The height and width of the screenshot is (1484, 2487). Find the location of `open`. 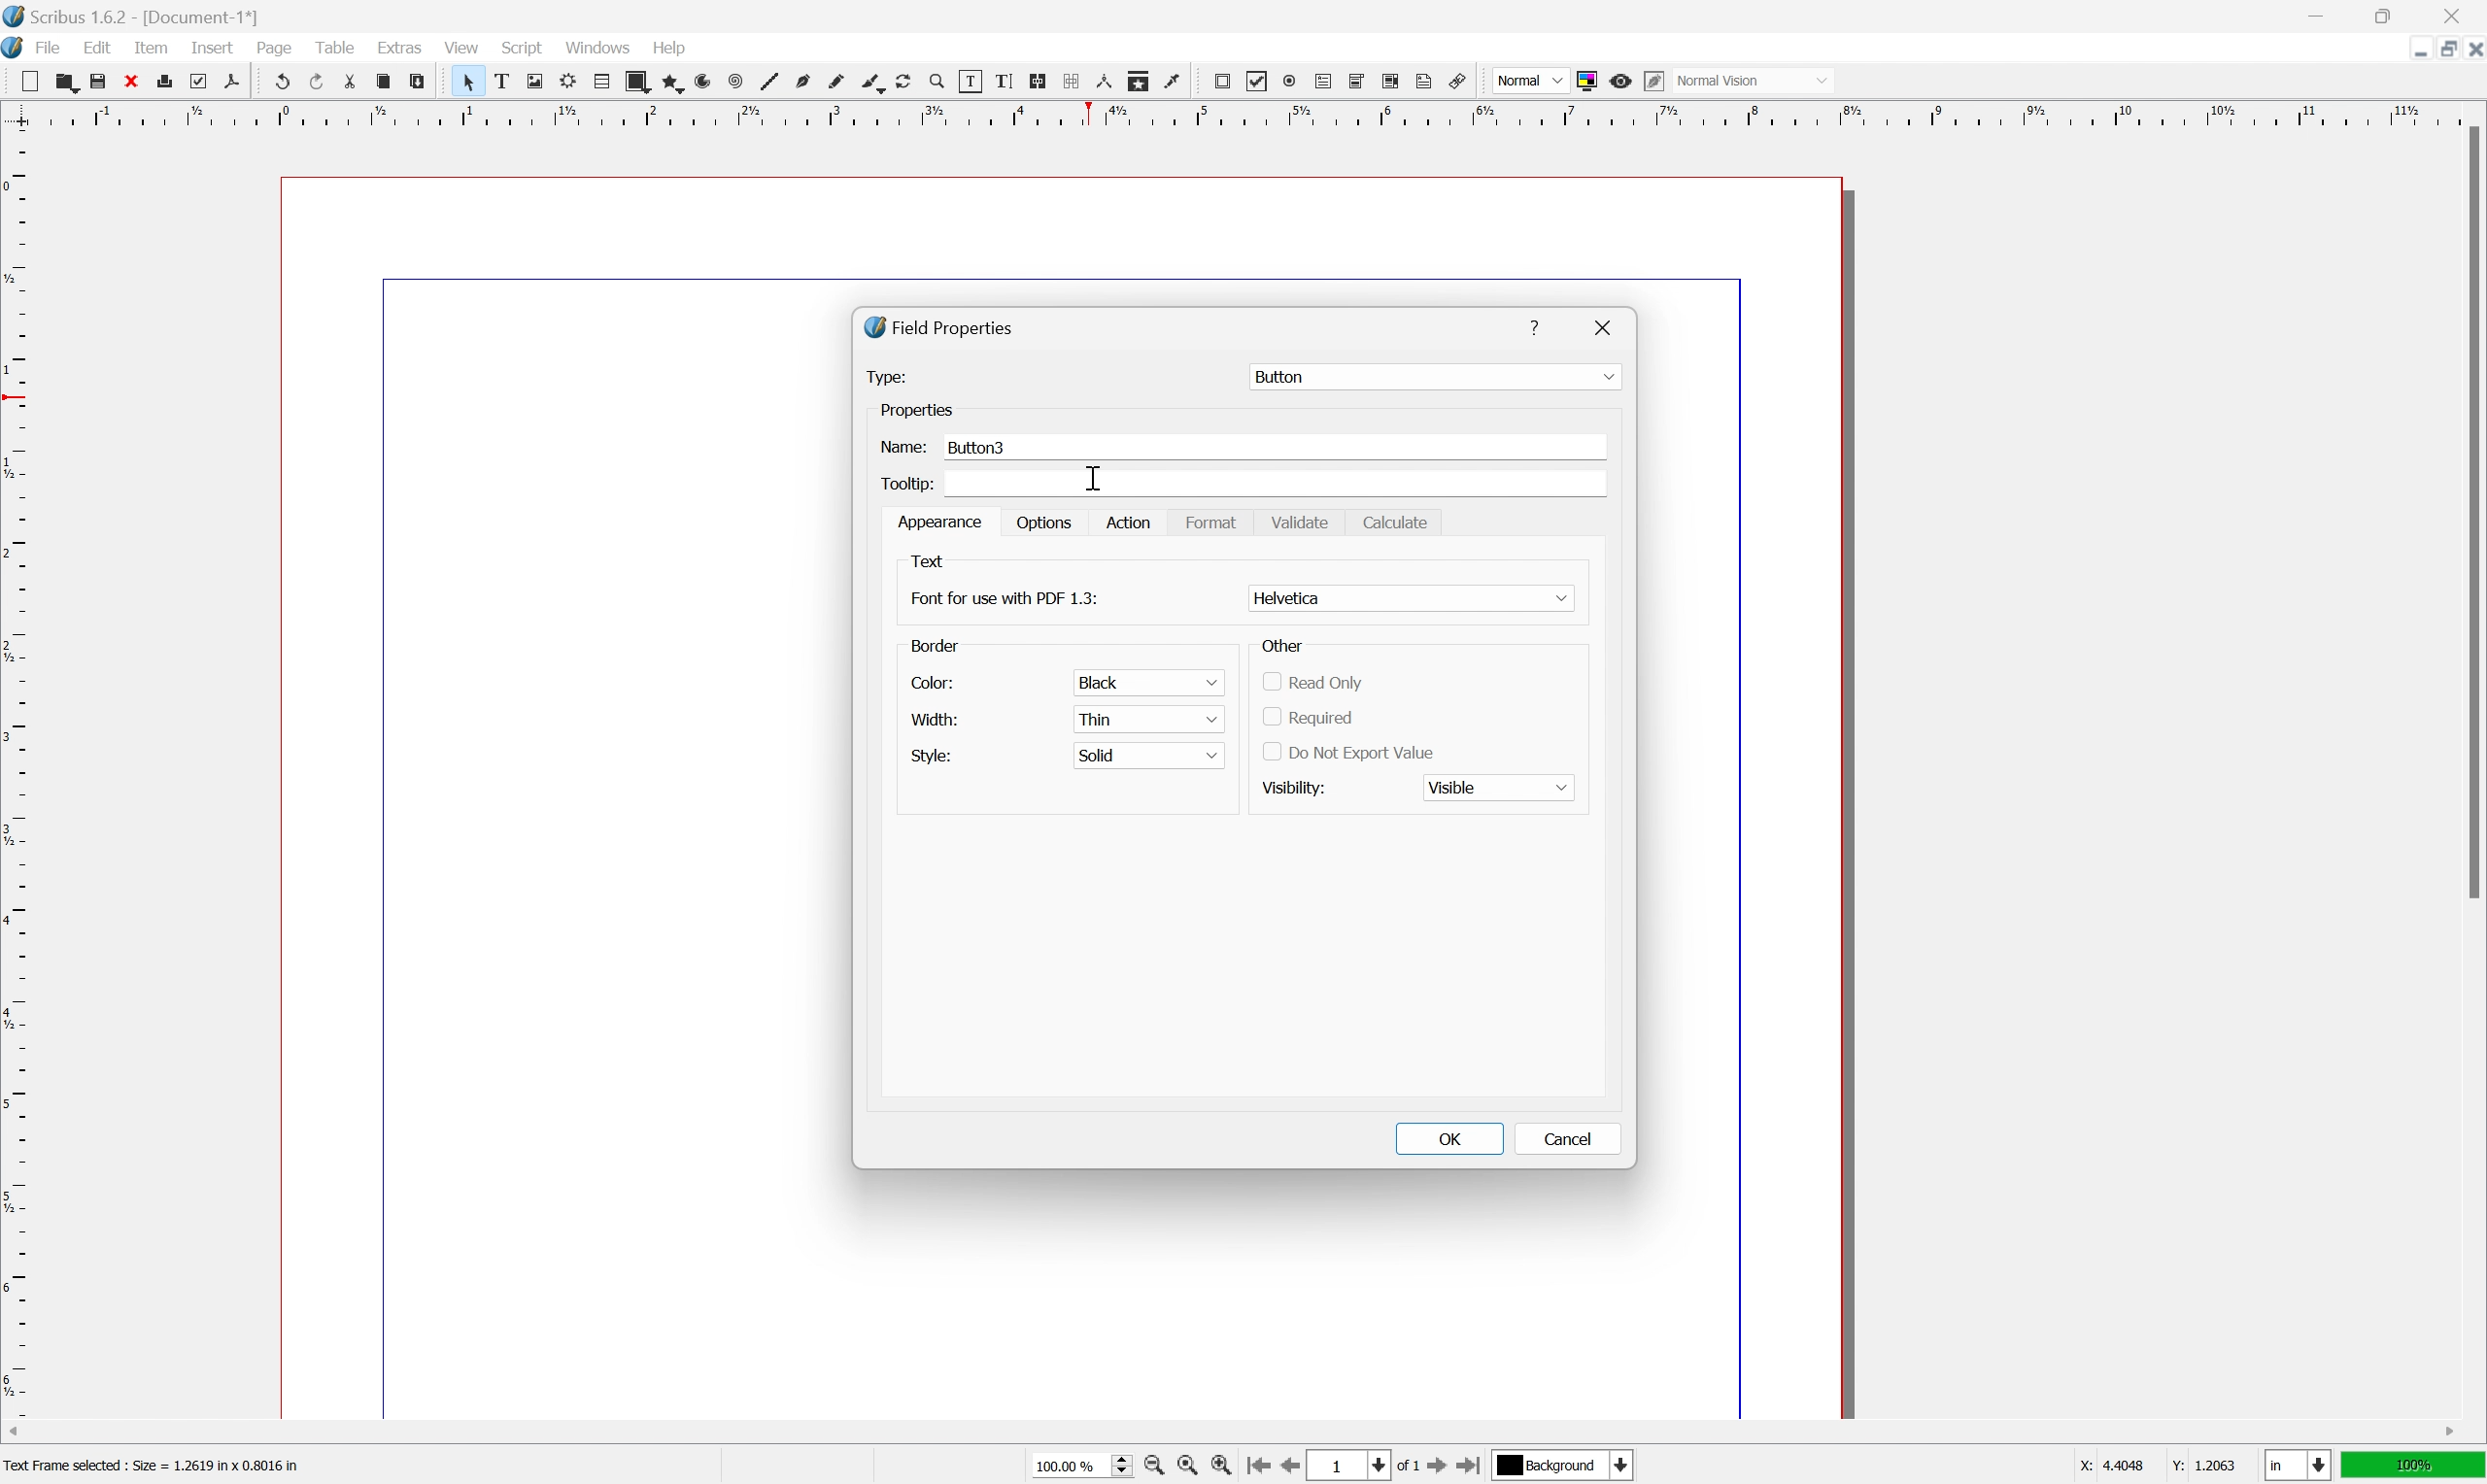

open is located at coordinates (67, 84).